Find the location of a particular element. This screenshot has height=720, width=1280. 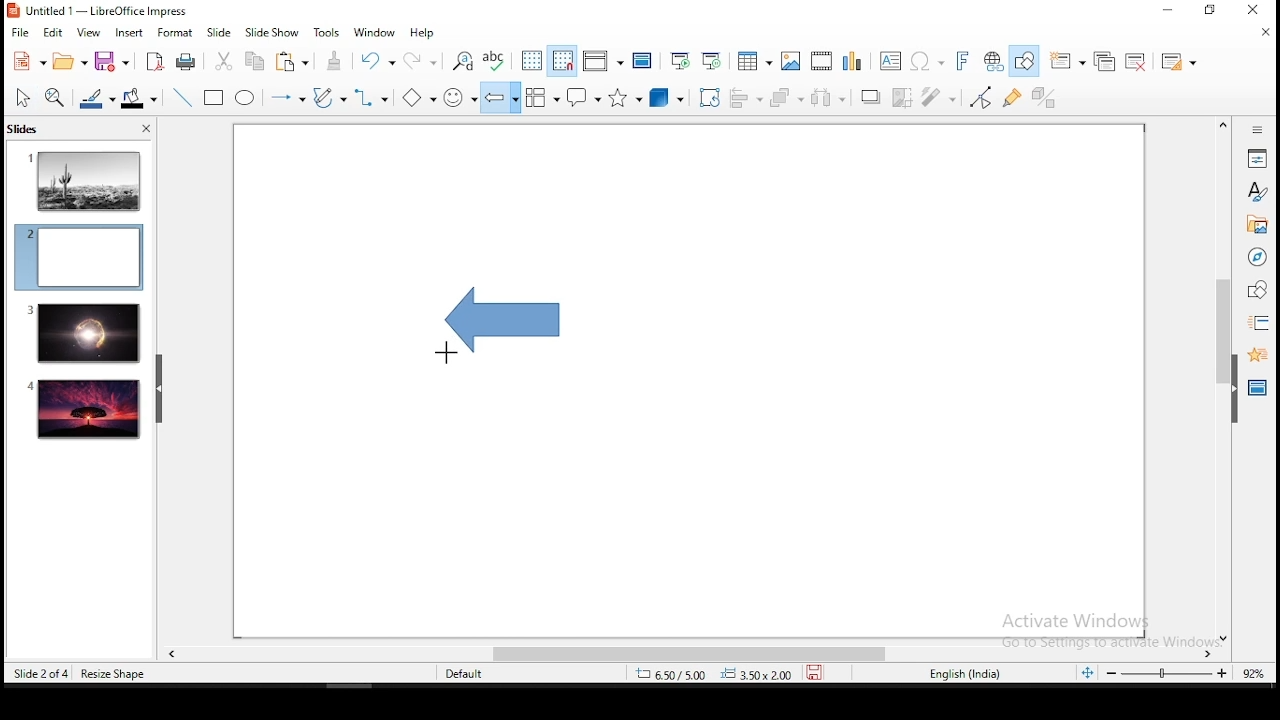

filter is located at coordinates (935, 97).